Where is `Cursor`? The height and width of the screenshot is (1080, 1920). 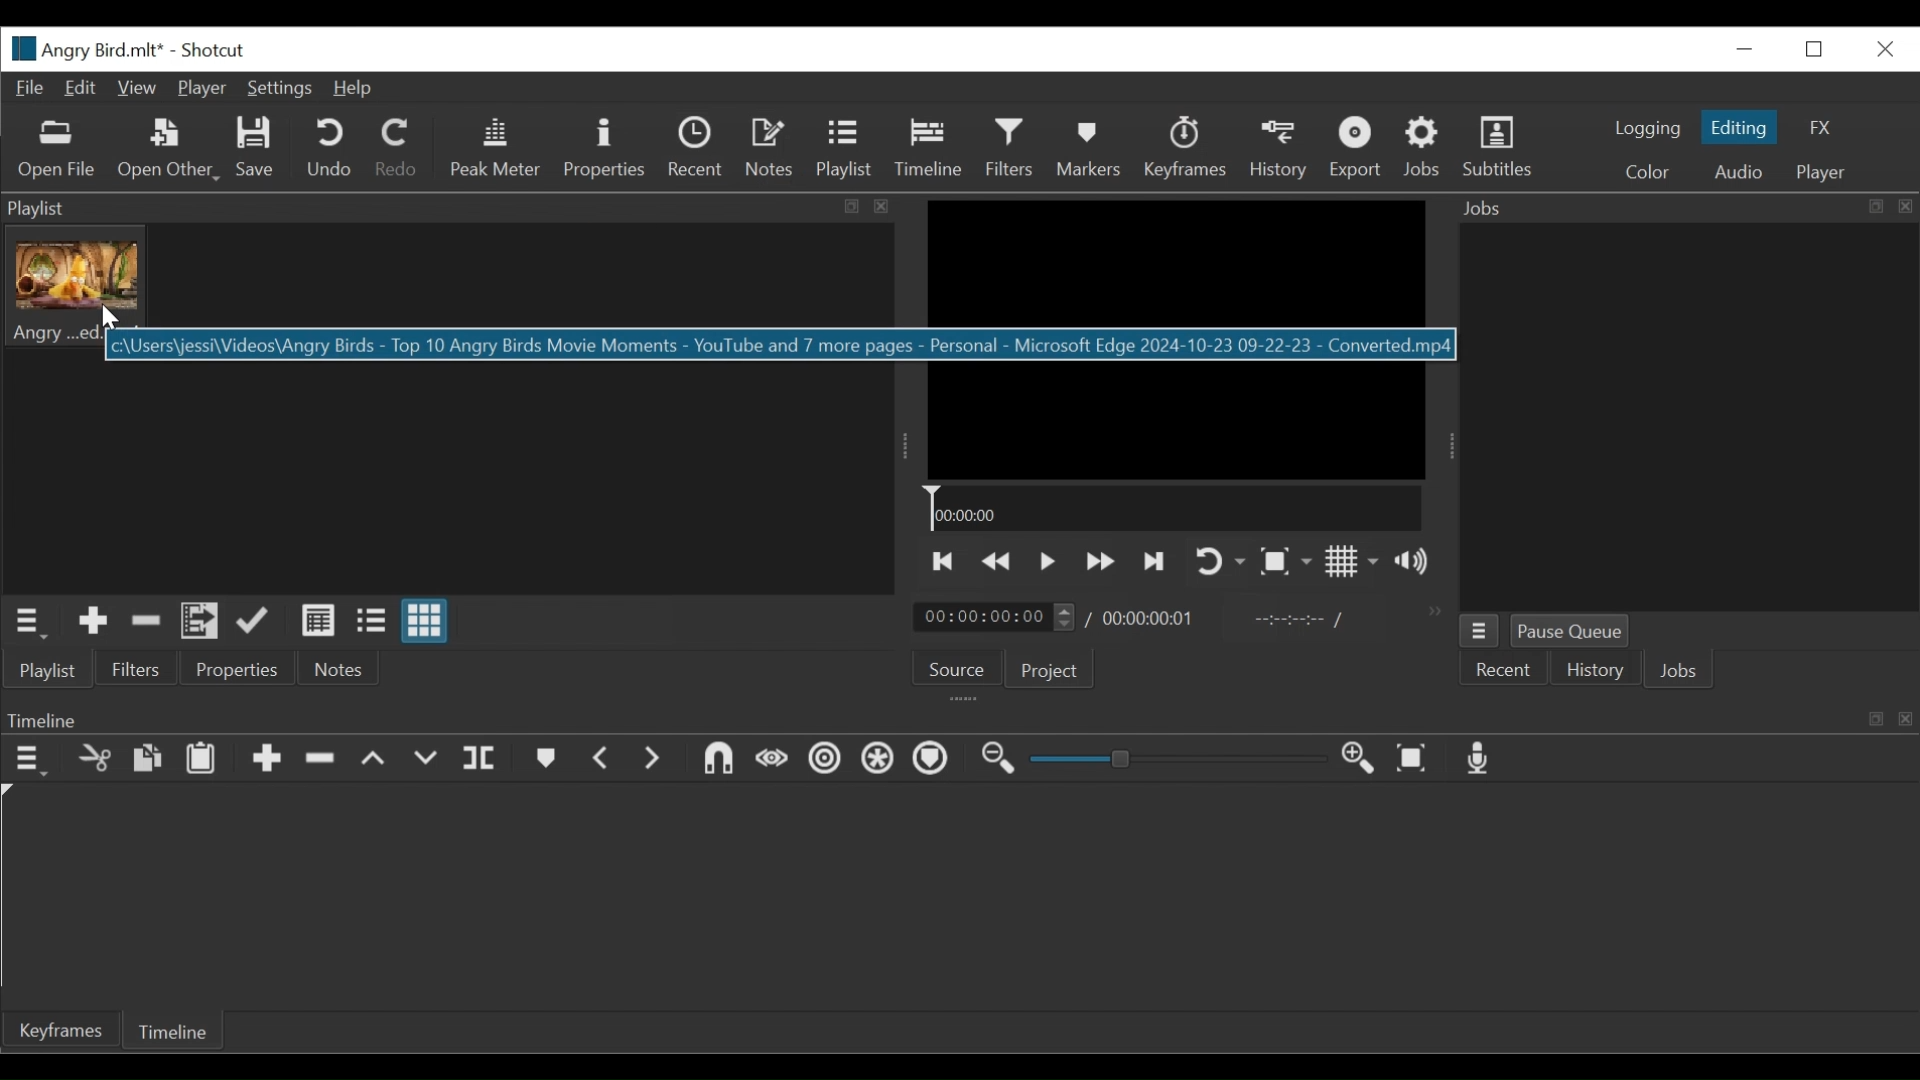
Cursor is located at coordinates (940, 154).